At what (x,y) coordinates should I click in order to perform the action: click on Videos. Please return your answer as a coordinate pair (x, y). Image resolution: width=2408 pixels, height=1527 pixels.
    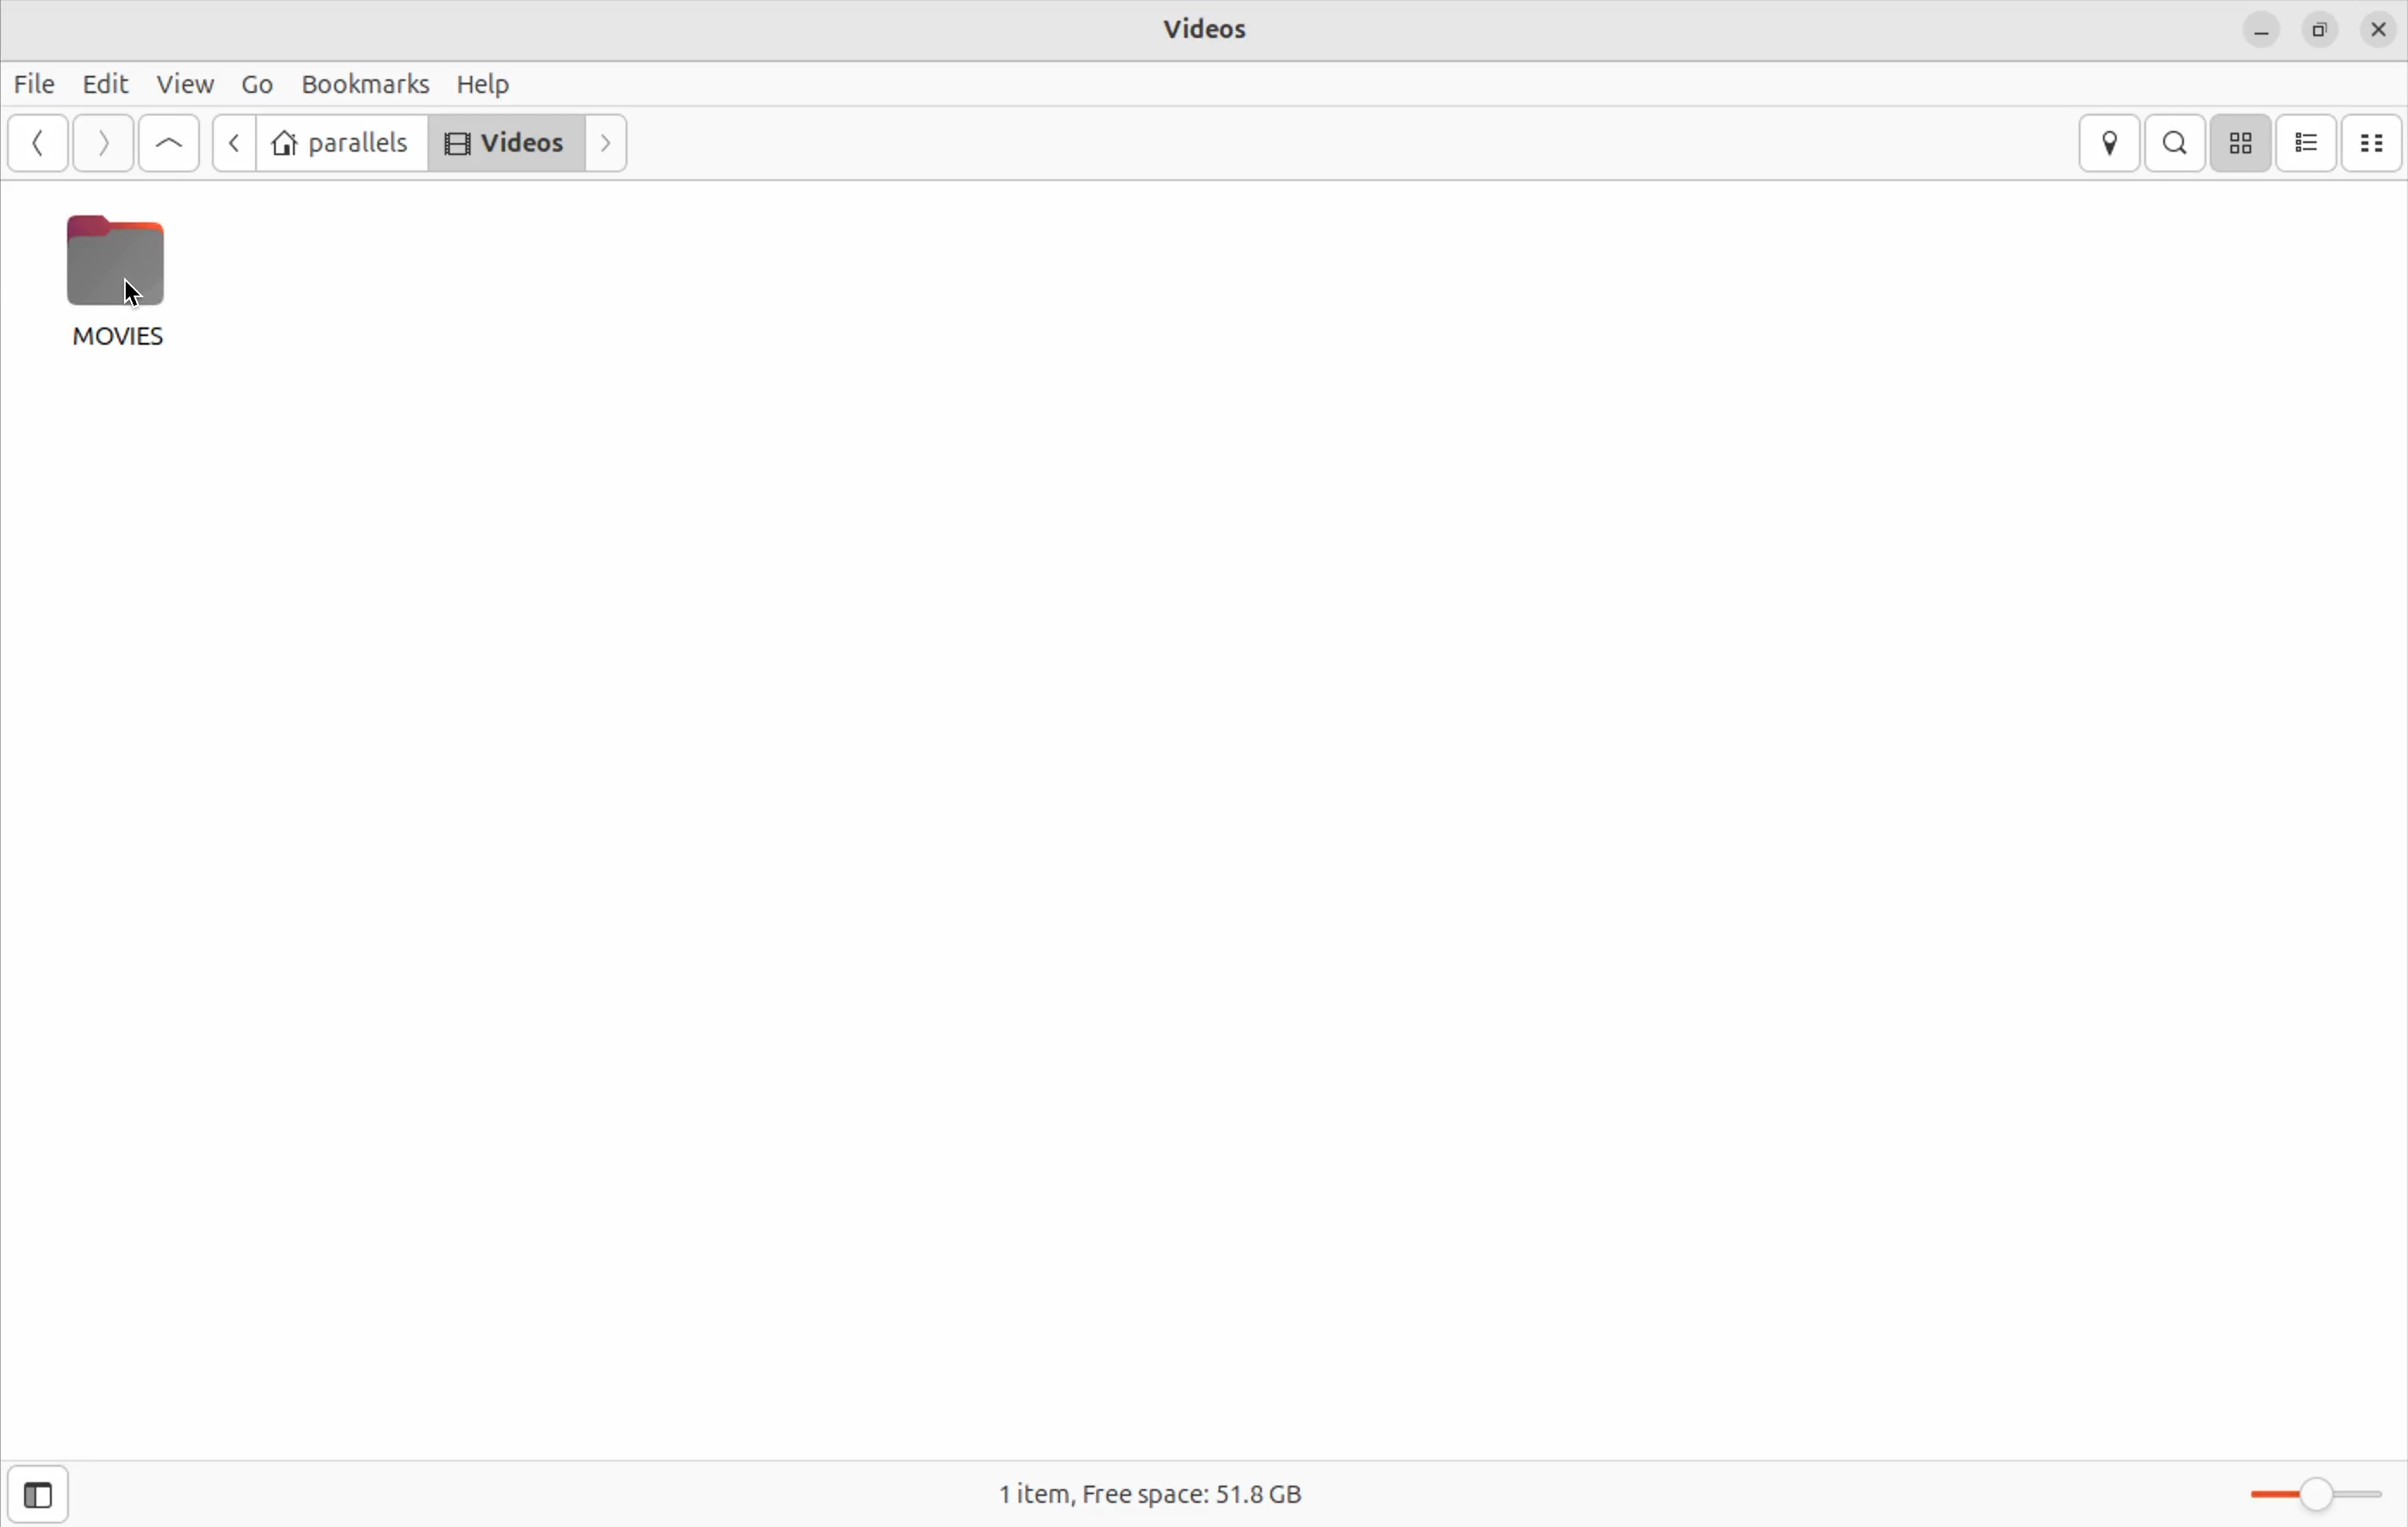
    Looking at the image, I should click on (502, 141).